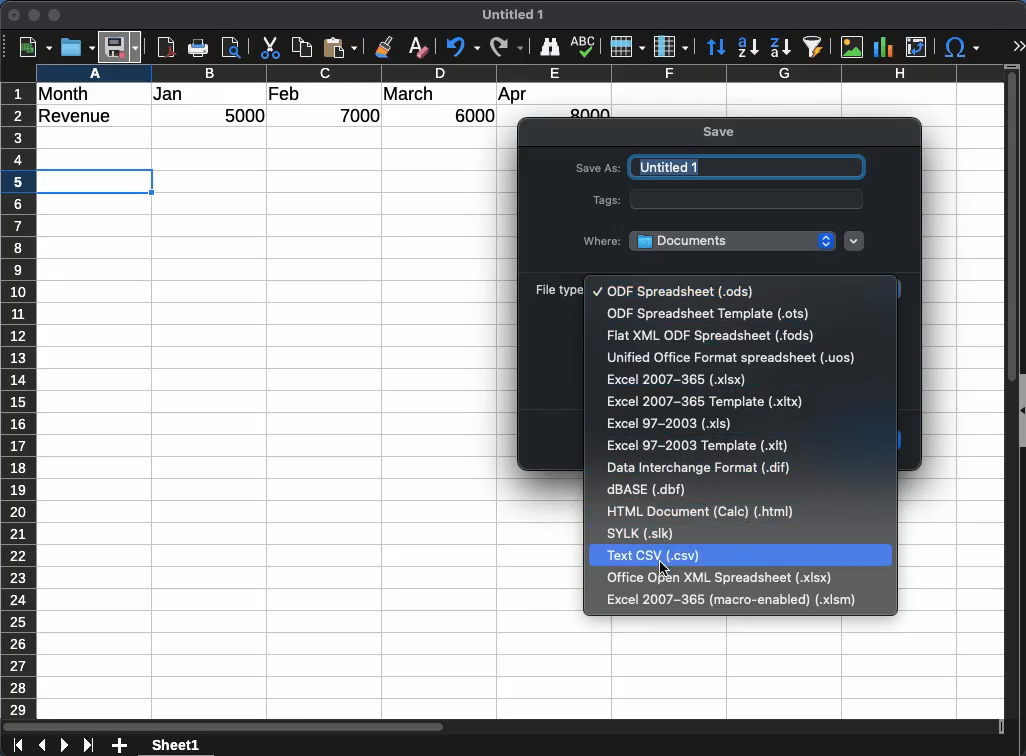  I want to click on dropdown, so click(855, 242).